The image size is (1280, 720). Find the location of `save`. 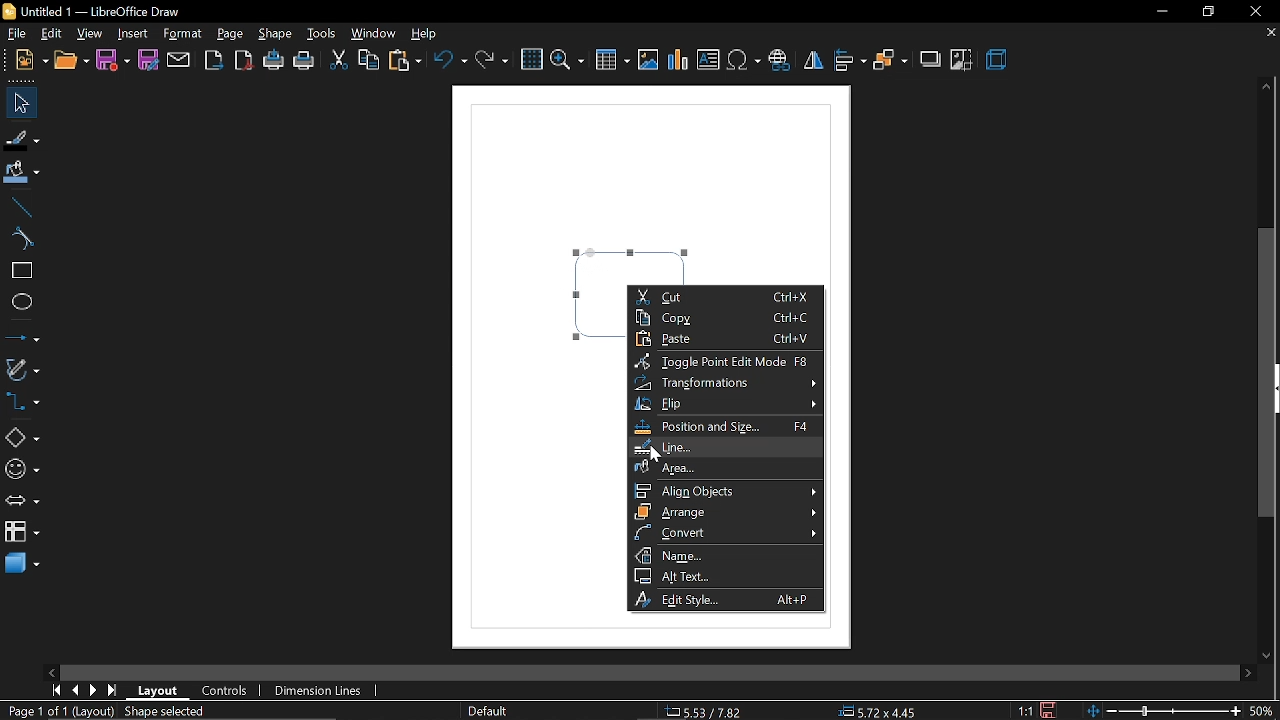

save is located at coordinates (113, 60).